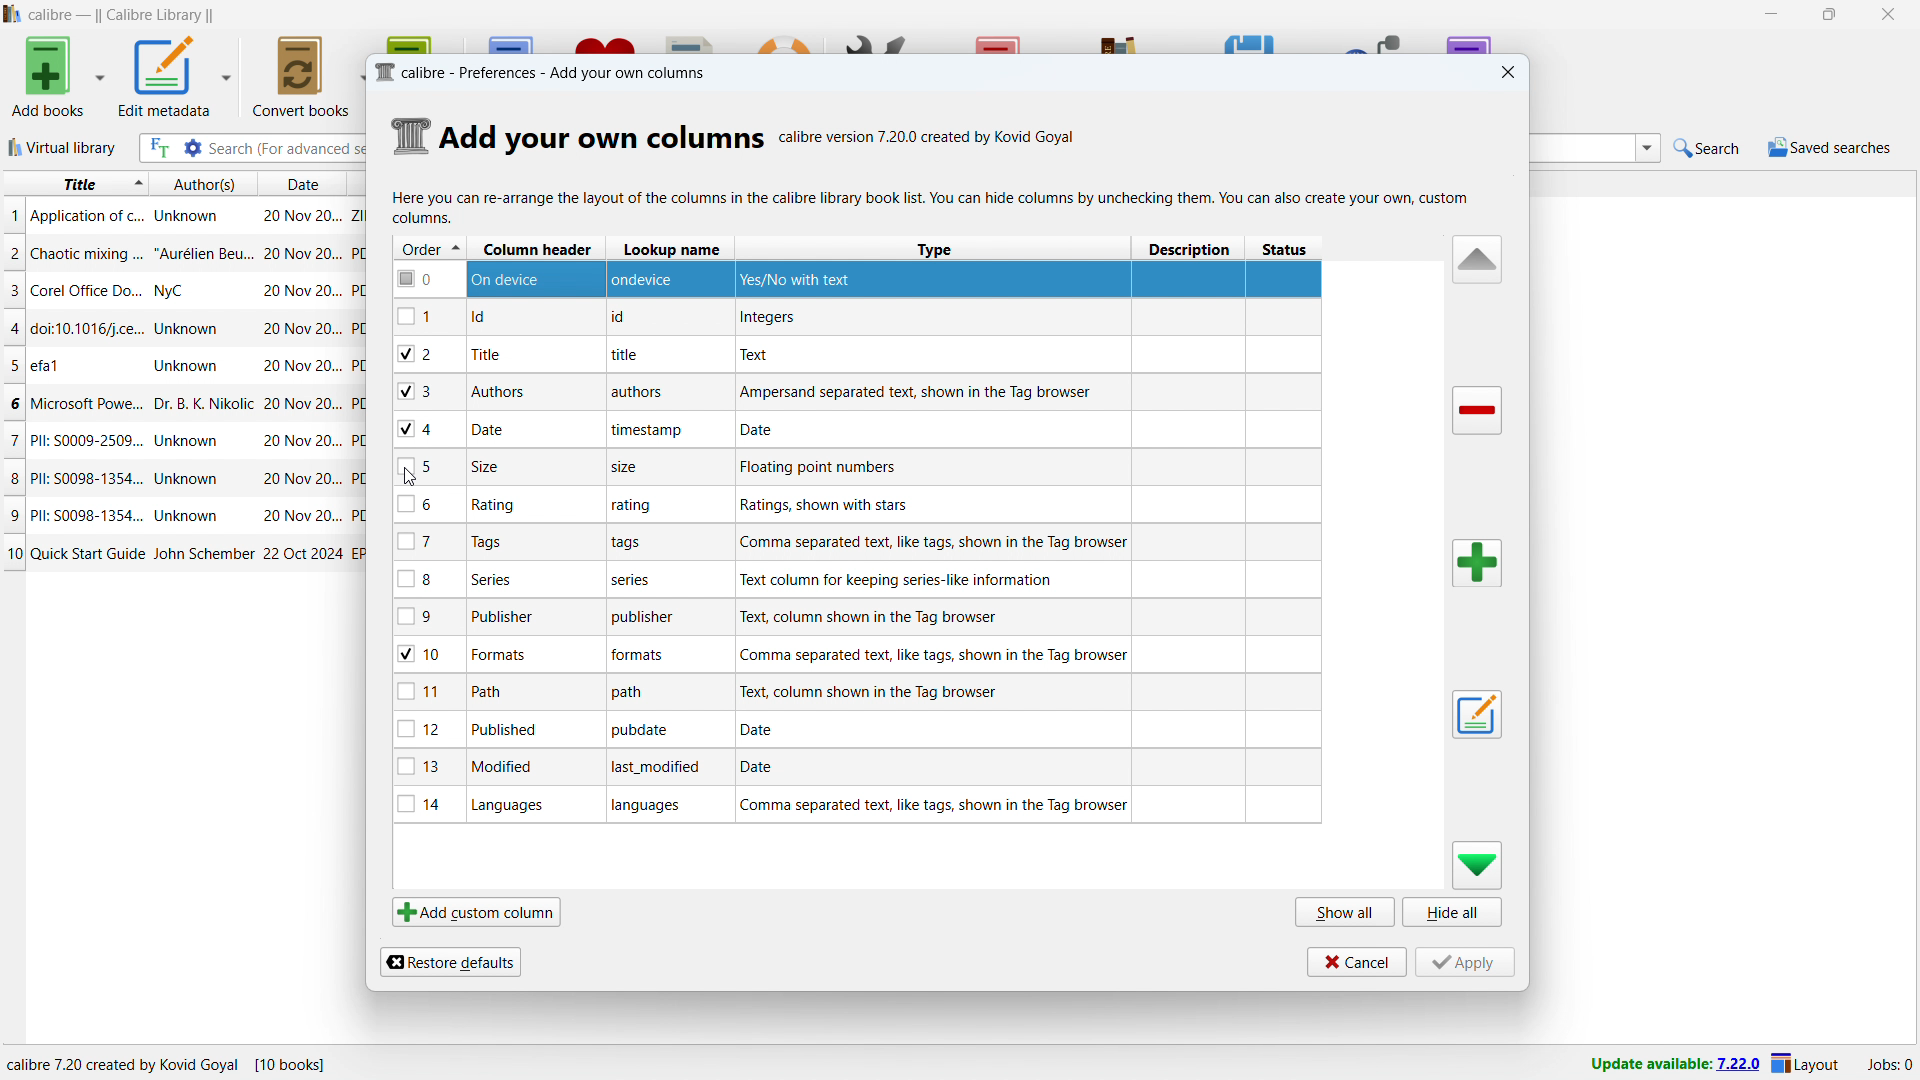  What do you see at coordinates (1828, 147) in the screenshot?
I see `saved searches` at bounding box center [1828, 147].